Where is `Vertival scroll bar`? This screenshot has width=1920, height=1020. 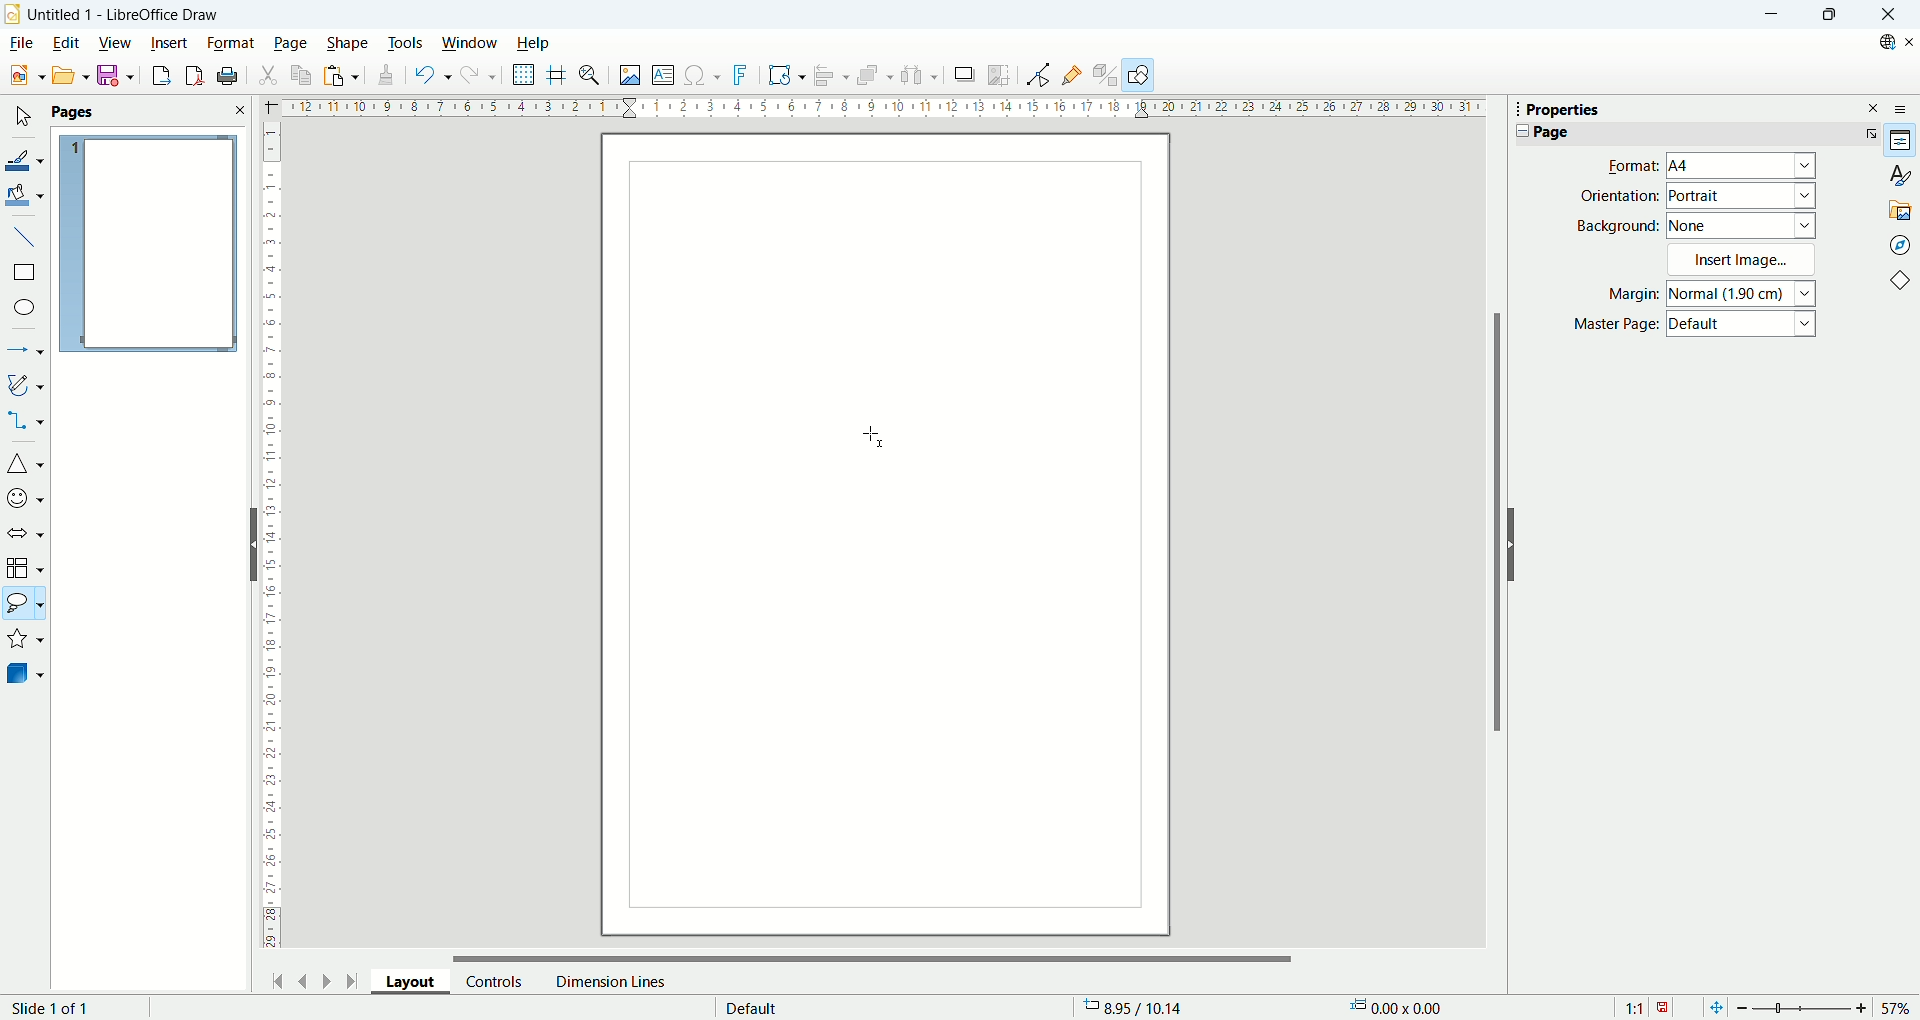 Vertival scroll bar is located at coordinates (1493, 532).